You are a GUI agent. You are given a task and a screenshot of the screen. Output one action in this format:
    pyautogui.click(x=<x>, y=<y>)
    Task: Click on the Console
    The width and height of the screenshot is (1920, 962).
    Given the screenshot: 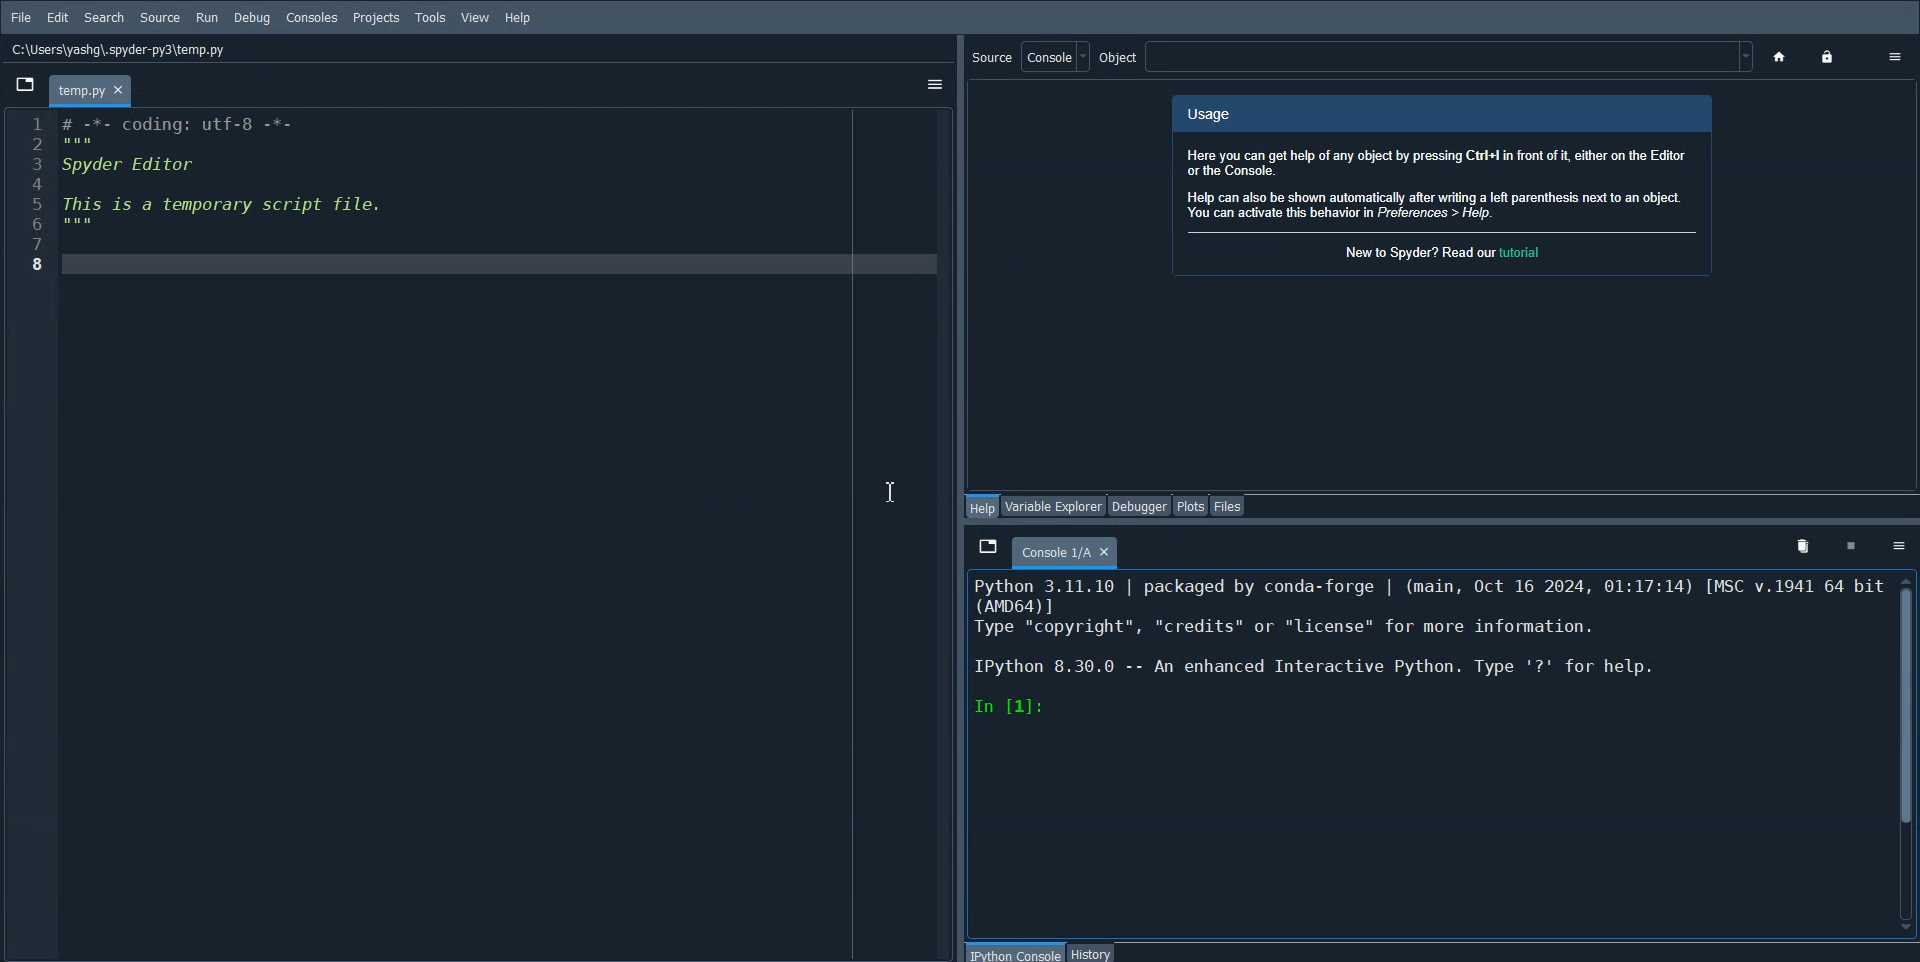 What is the action you would take?
    pyautogui.click(x=312, y=18)
    